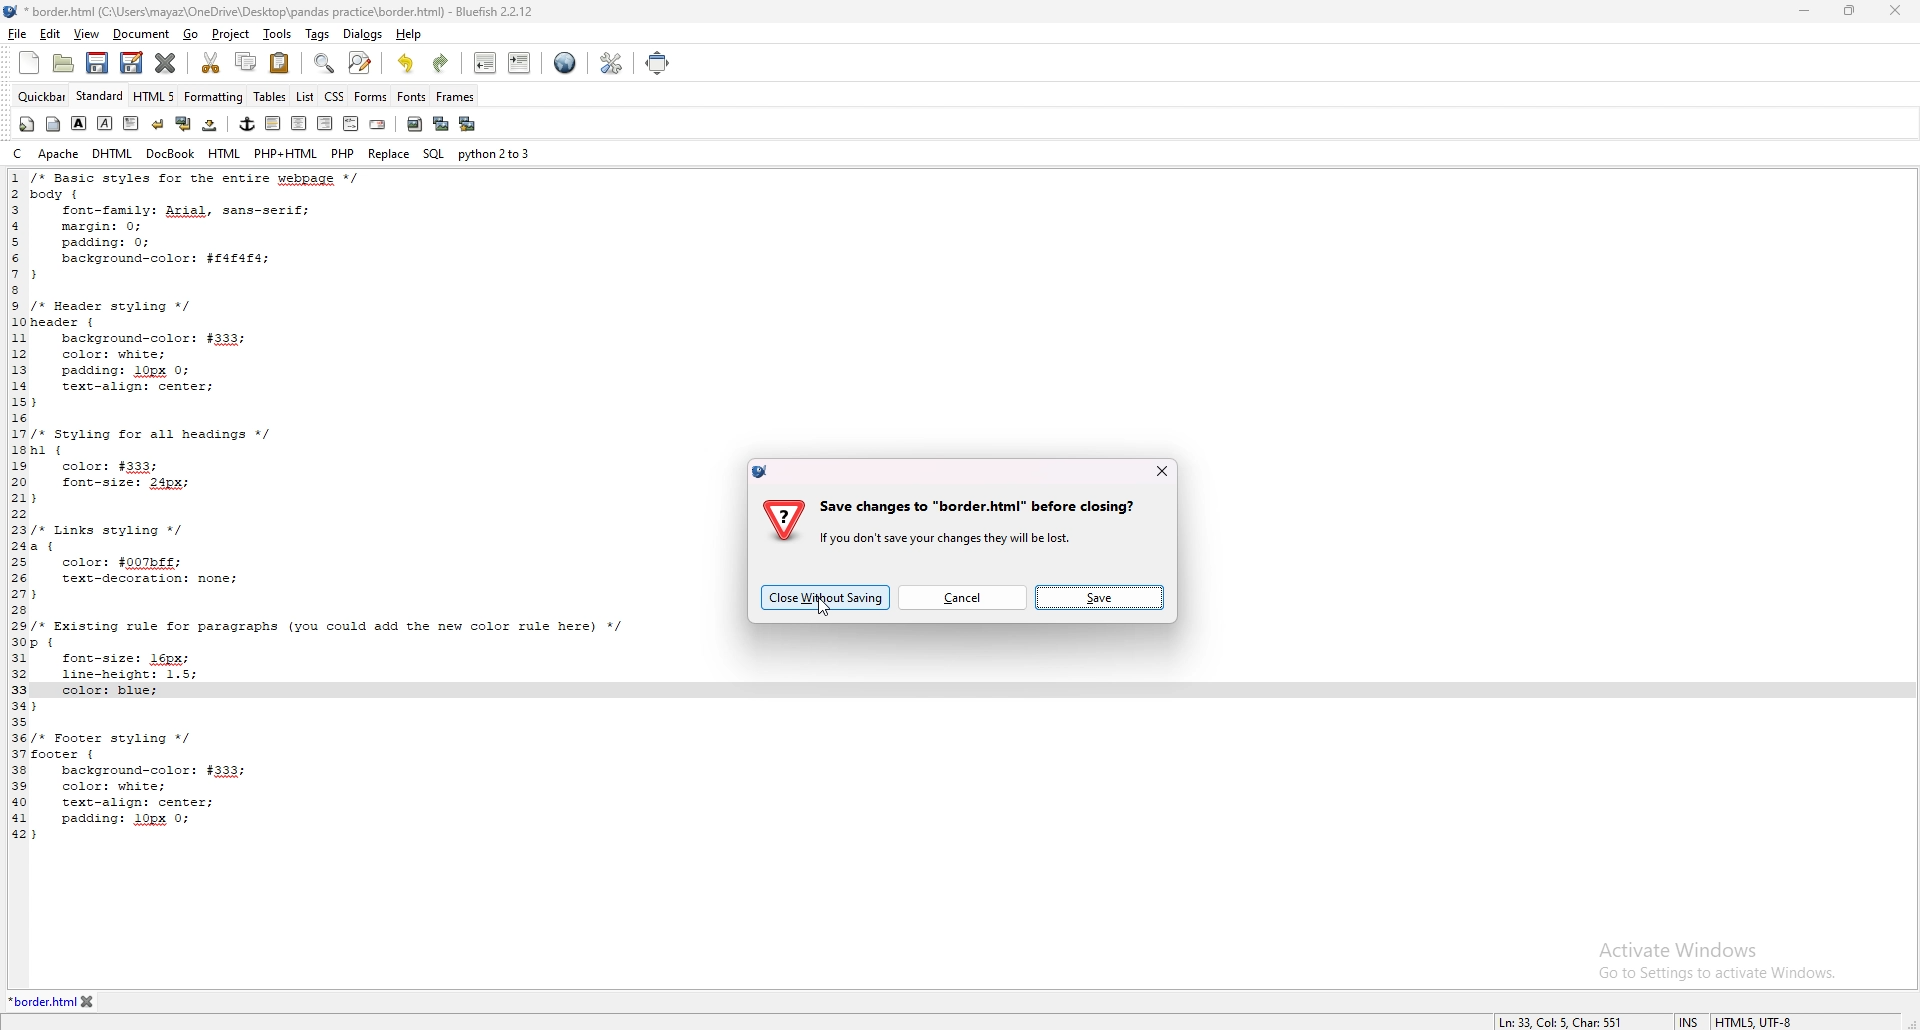 This screenshot has width=1920, height=1030. What do you see at coordinates (99, 96) in the screenshot?
I see `standard` at bounding box center [99, 96].